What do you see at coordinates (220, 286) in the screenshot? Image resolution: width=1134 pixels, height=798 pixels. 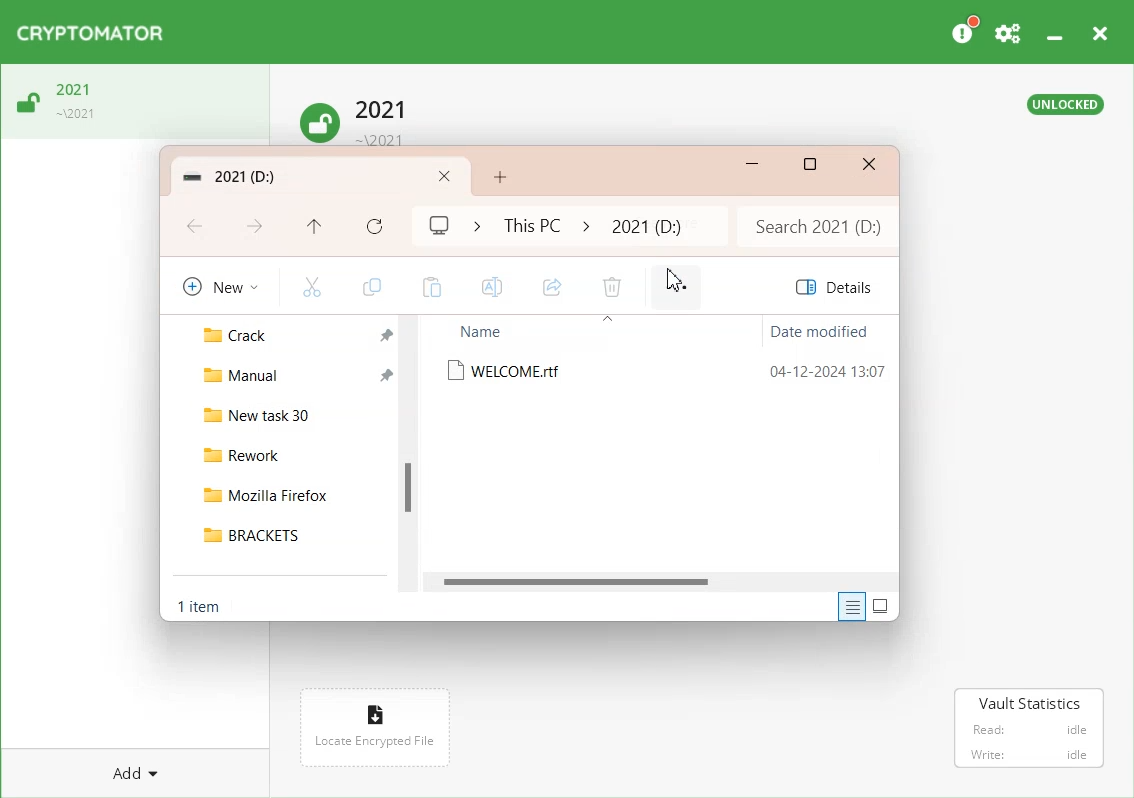 I see `New` at bounding box center [220, 286].